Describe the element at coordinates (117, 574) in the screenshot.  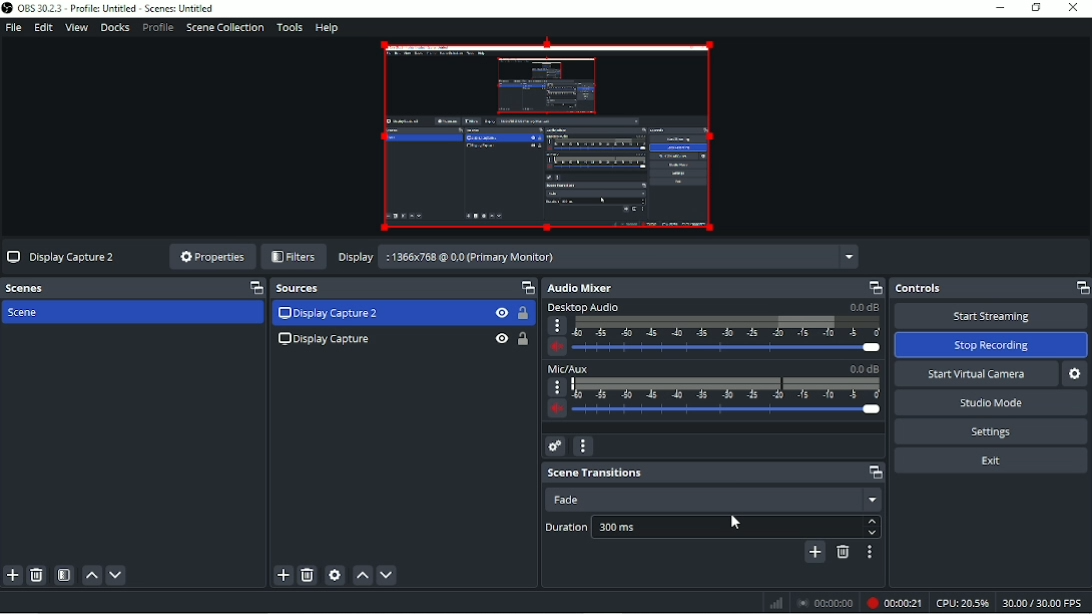
I see `Move scene down` at that location.